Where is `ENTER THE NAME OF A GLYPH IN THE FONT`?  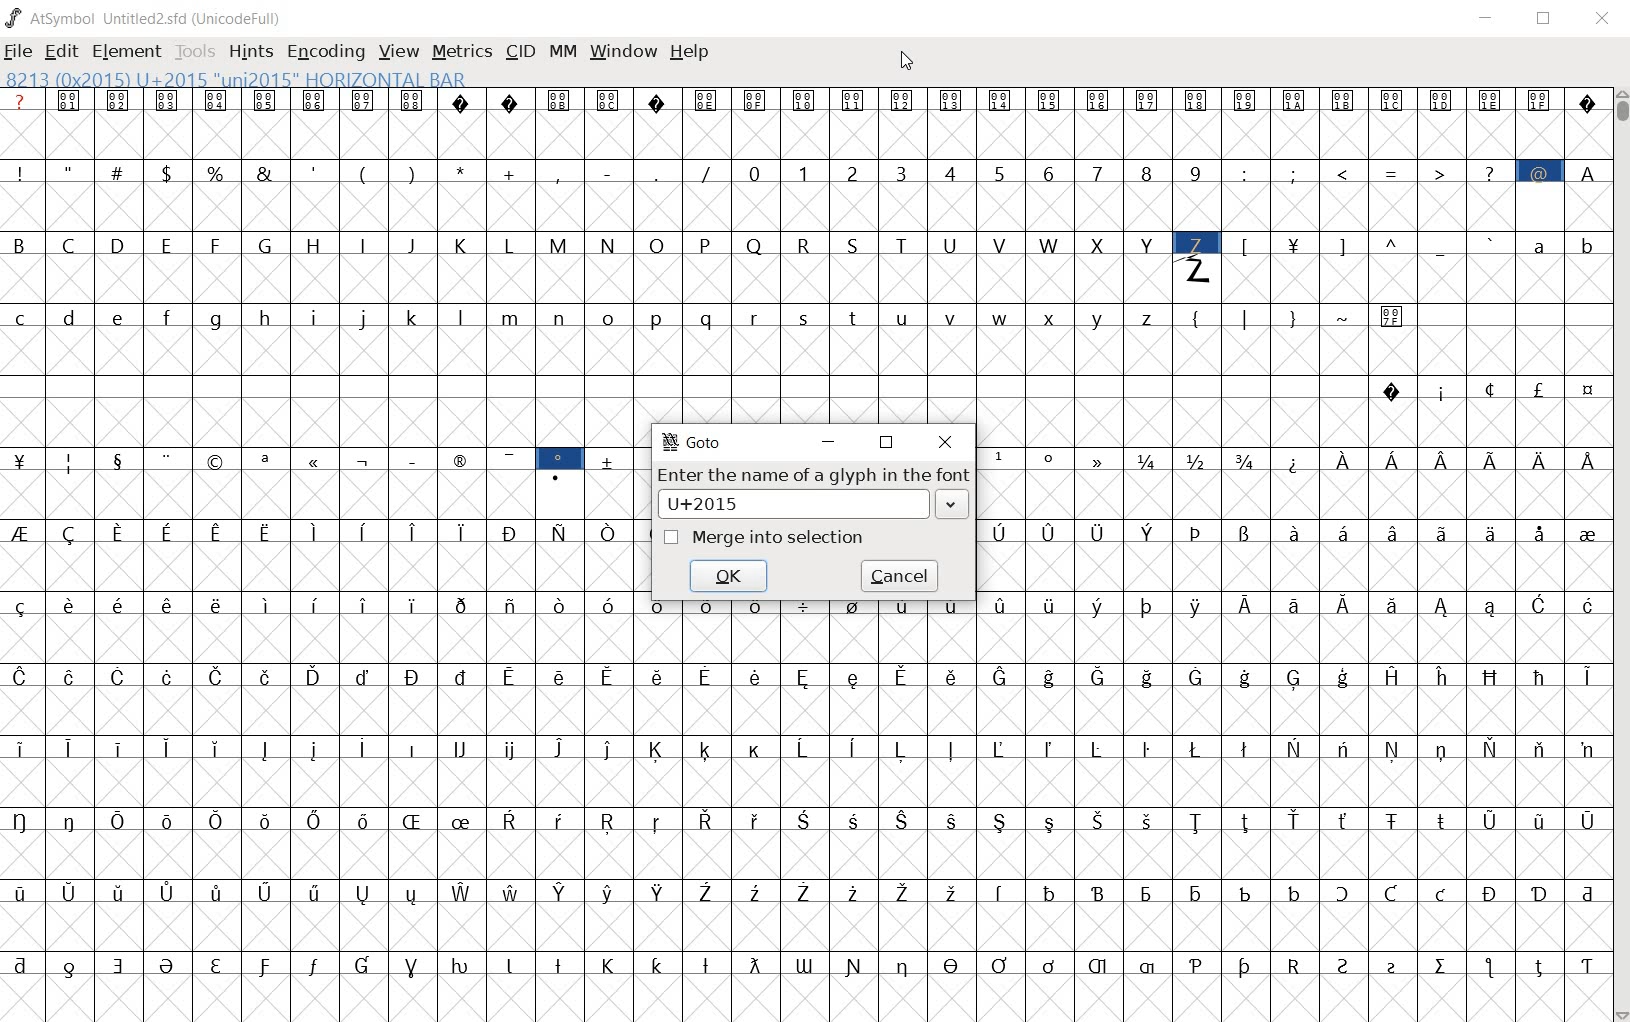 ENTER THE NAME OF A GLYPH IN THE FONT is located at coordinates (814, 492).